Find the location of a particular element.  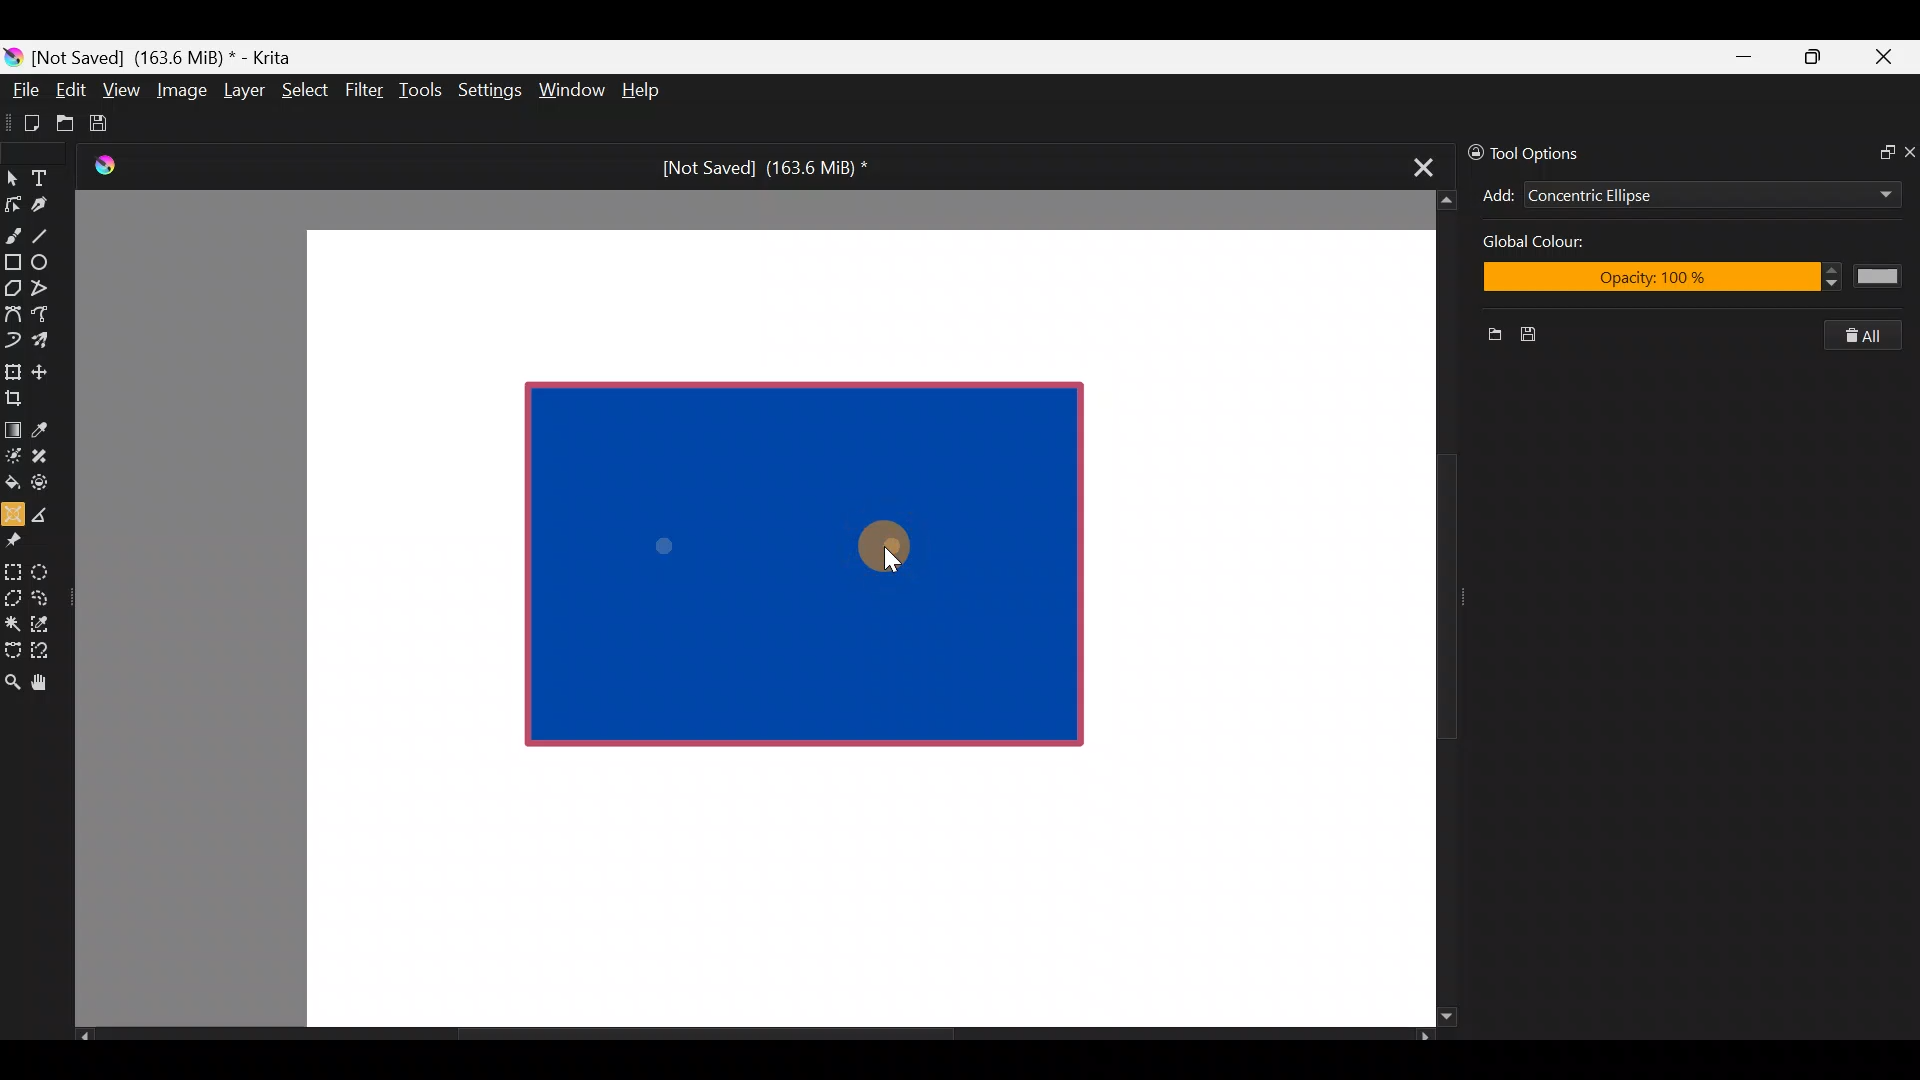

Krita logo is located at coordinates (13, 56).